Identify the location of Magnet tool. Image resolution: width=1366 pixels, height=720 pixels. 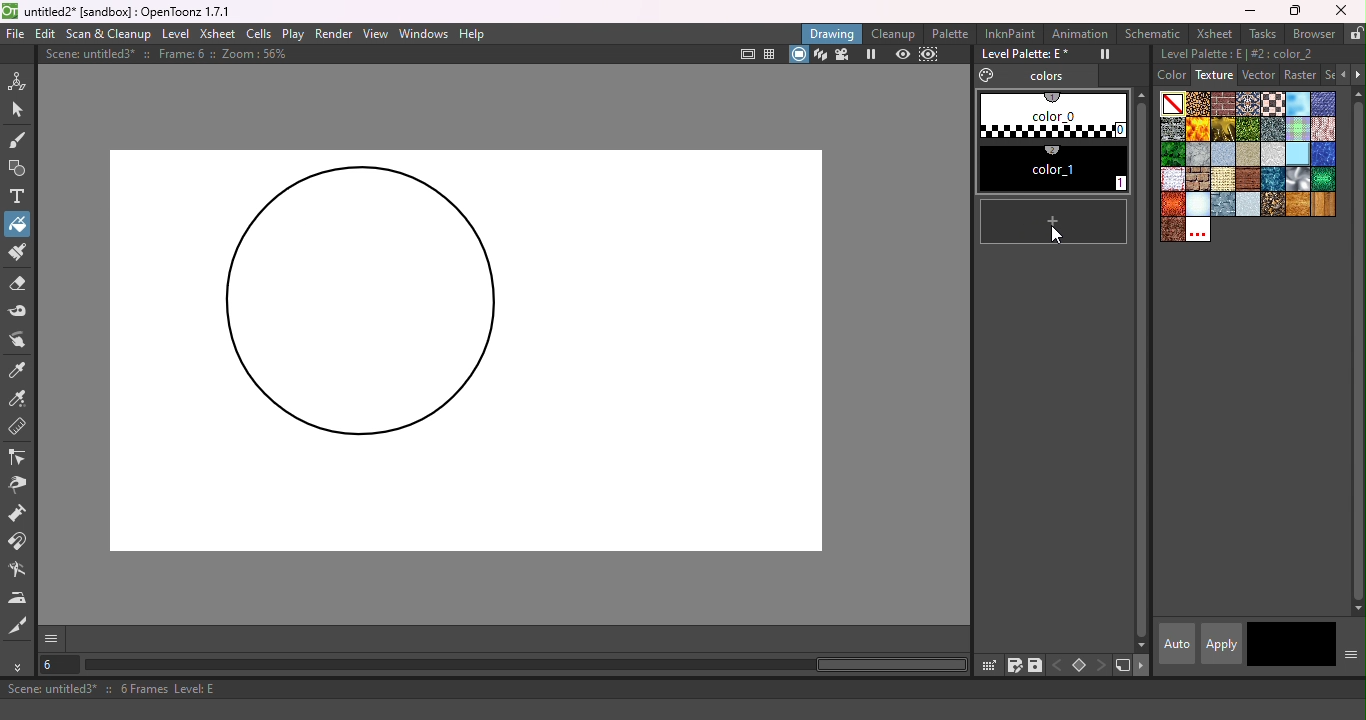
(18, 543).